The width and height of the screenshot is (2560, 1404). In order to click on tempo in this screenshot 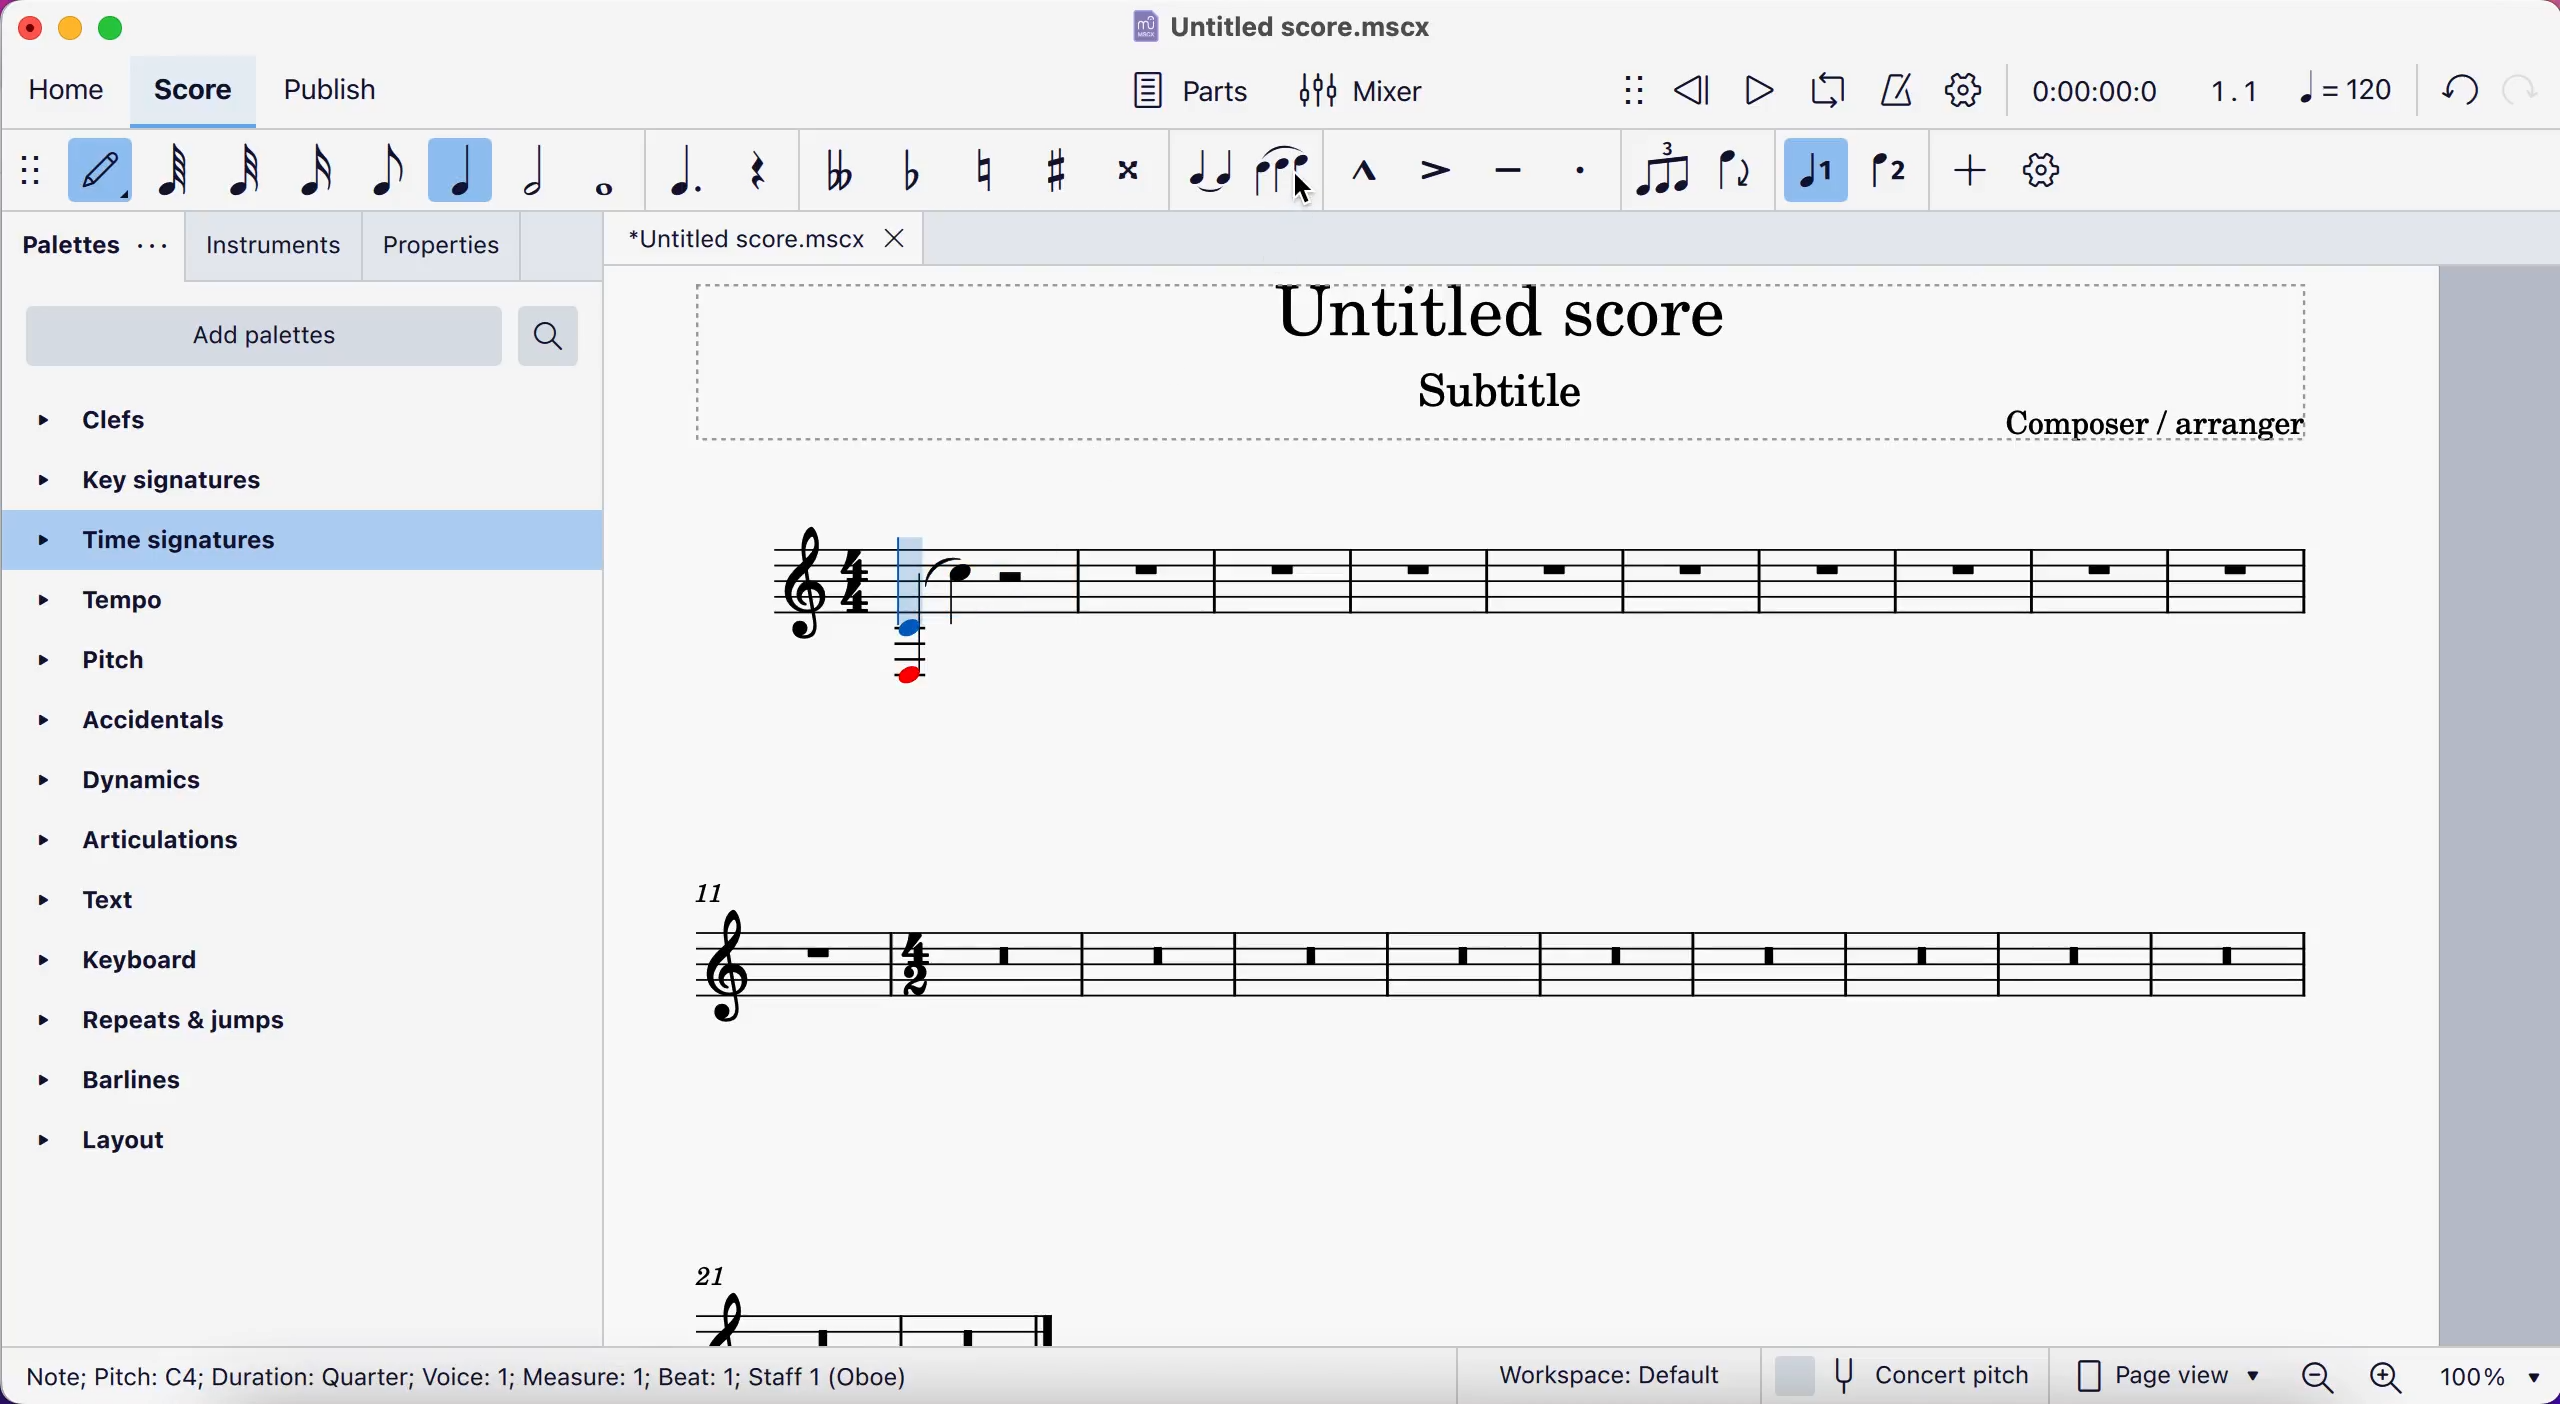, I will do `click(195, 601)`.